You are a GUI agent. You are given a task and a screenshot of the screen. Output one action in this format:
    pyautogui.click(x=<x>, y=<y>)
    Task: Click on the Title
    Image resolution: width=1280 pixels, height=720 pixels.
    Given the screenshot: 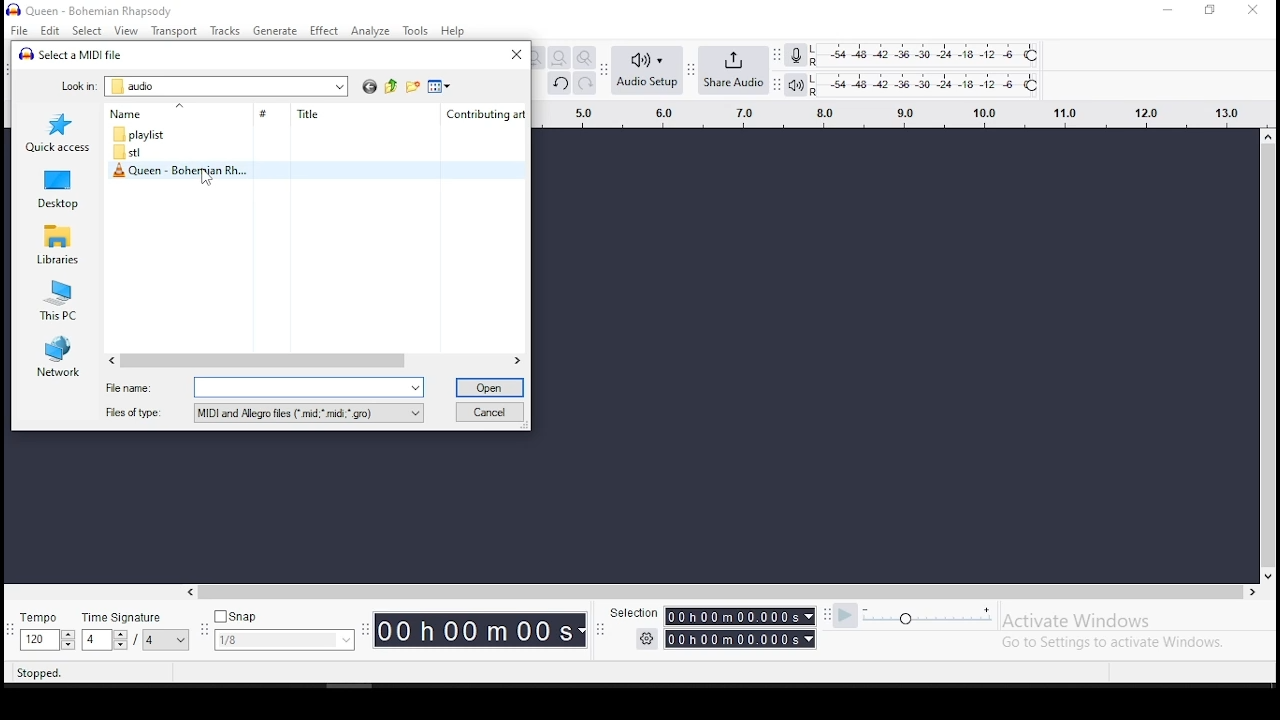 What is the action you would take?
    pyautogui.click(x=299, y=112)
    